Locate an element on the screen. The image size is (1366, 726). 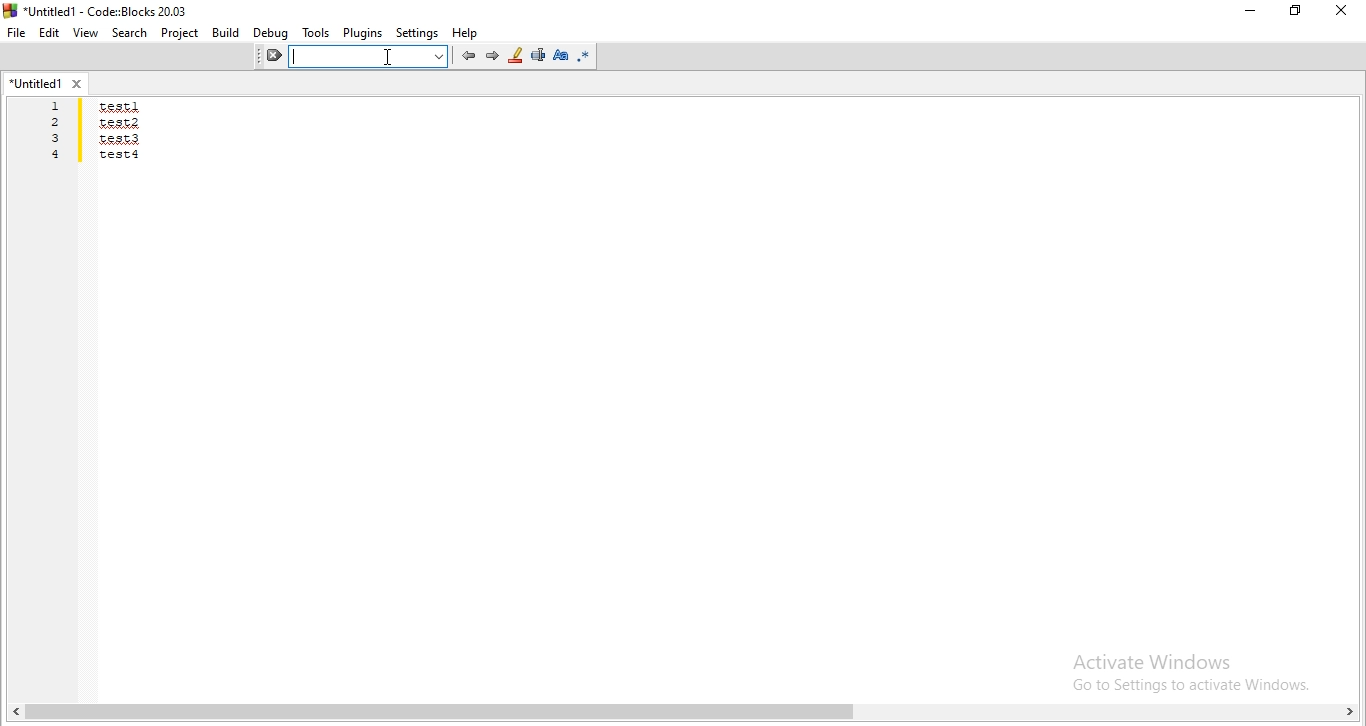
use regex is located at coordinates (586, 56).